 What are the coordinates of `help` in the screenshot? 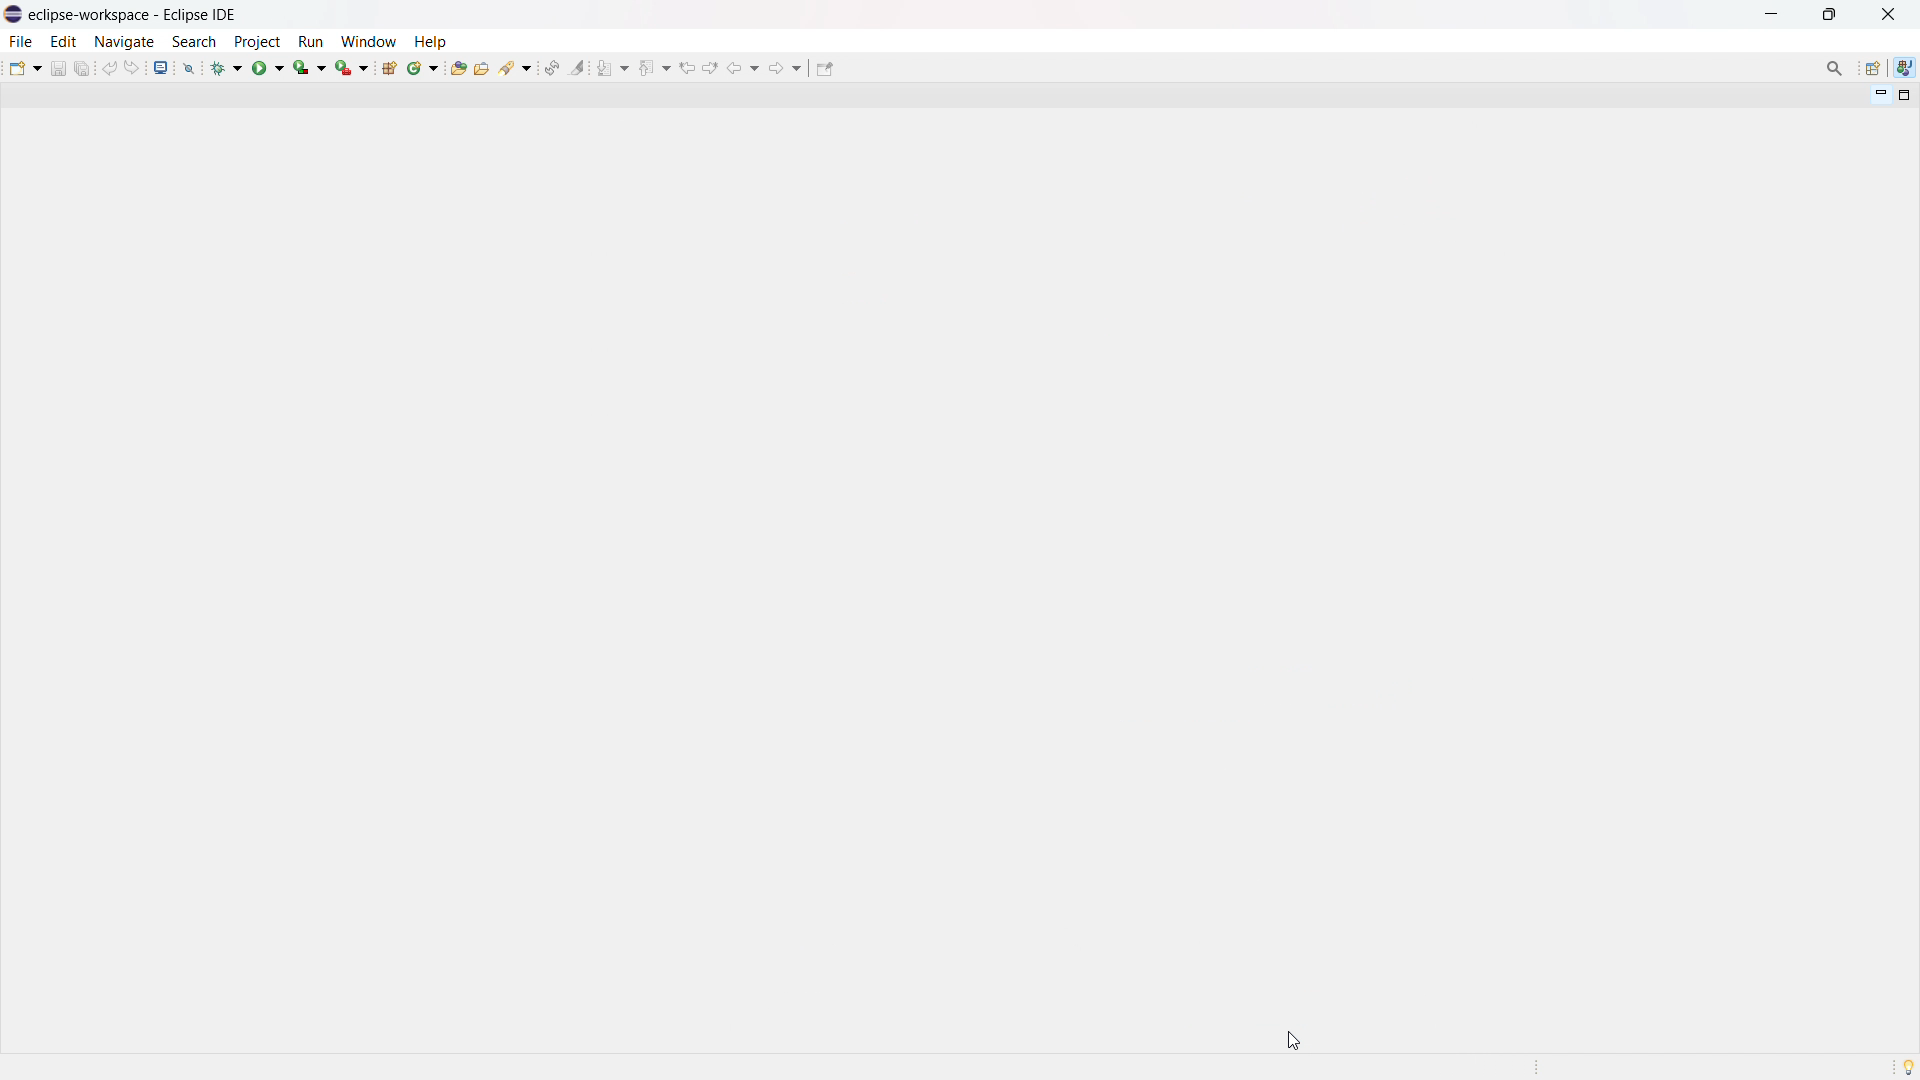 It's located at (430, 40).